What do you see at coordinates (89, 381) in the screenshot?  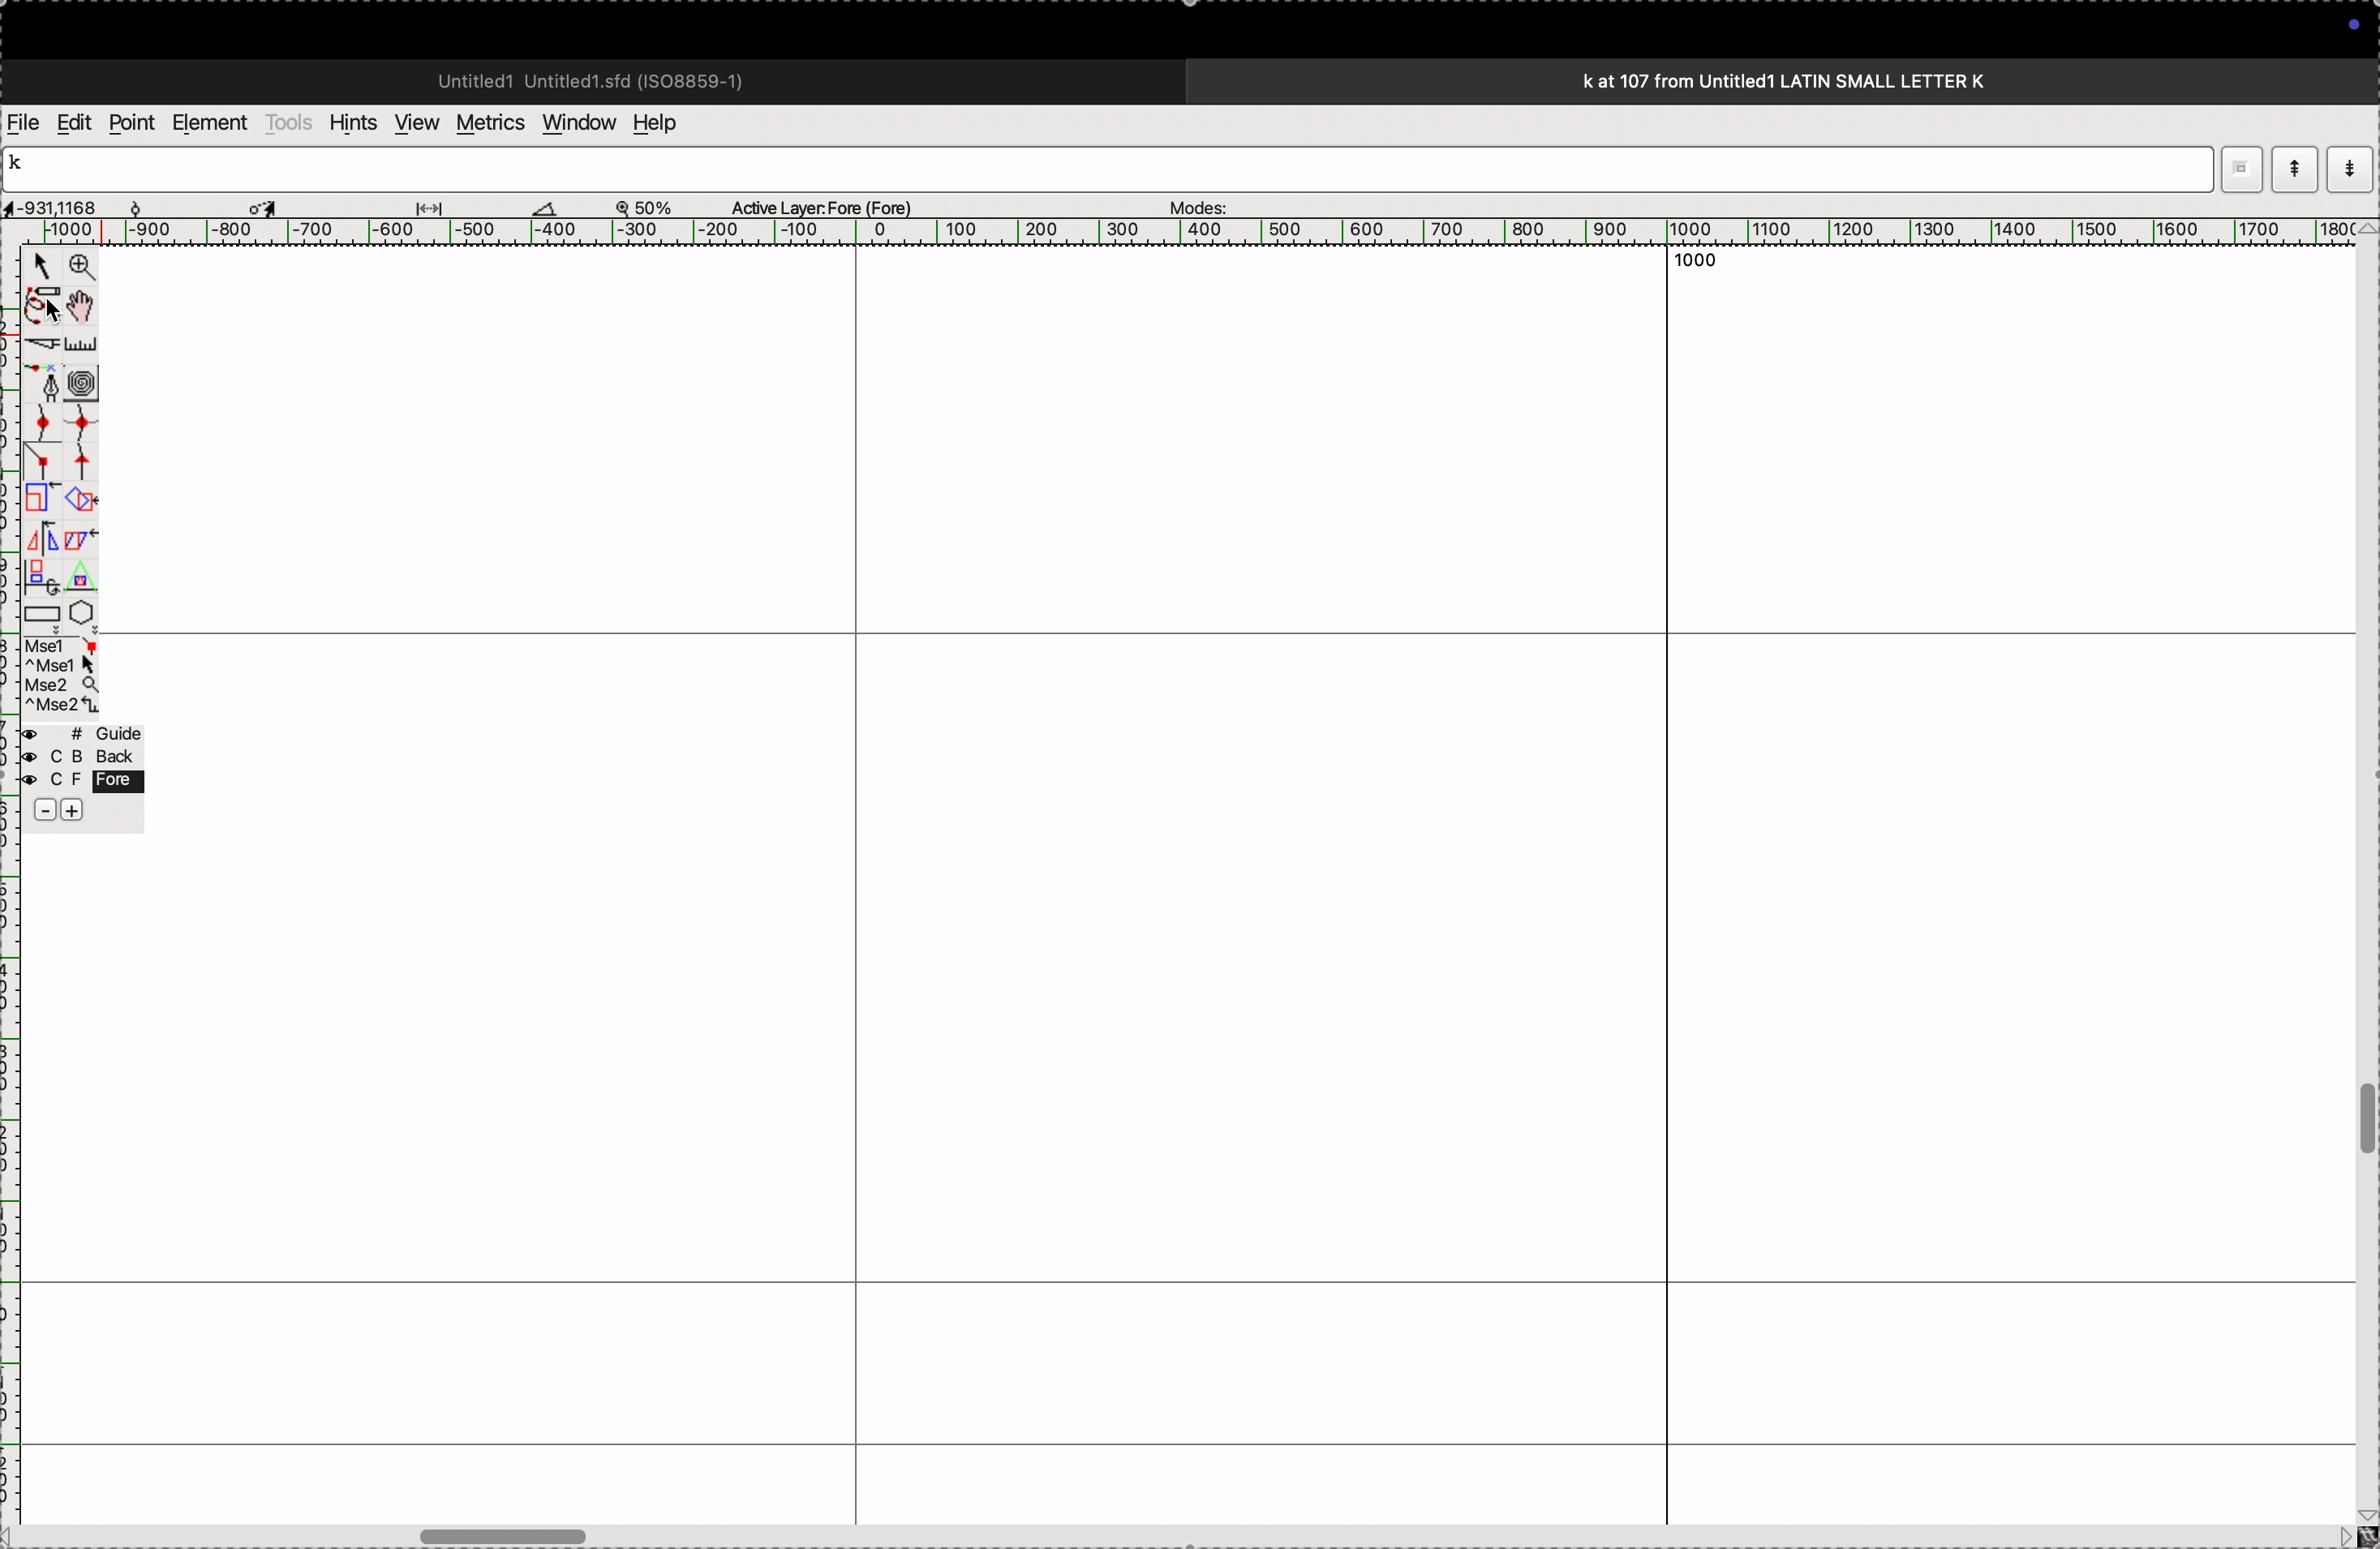 I see `circles` at bounding box center [89, 381].